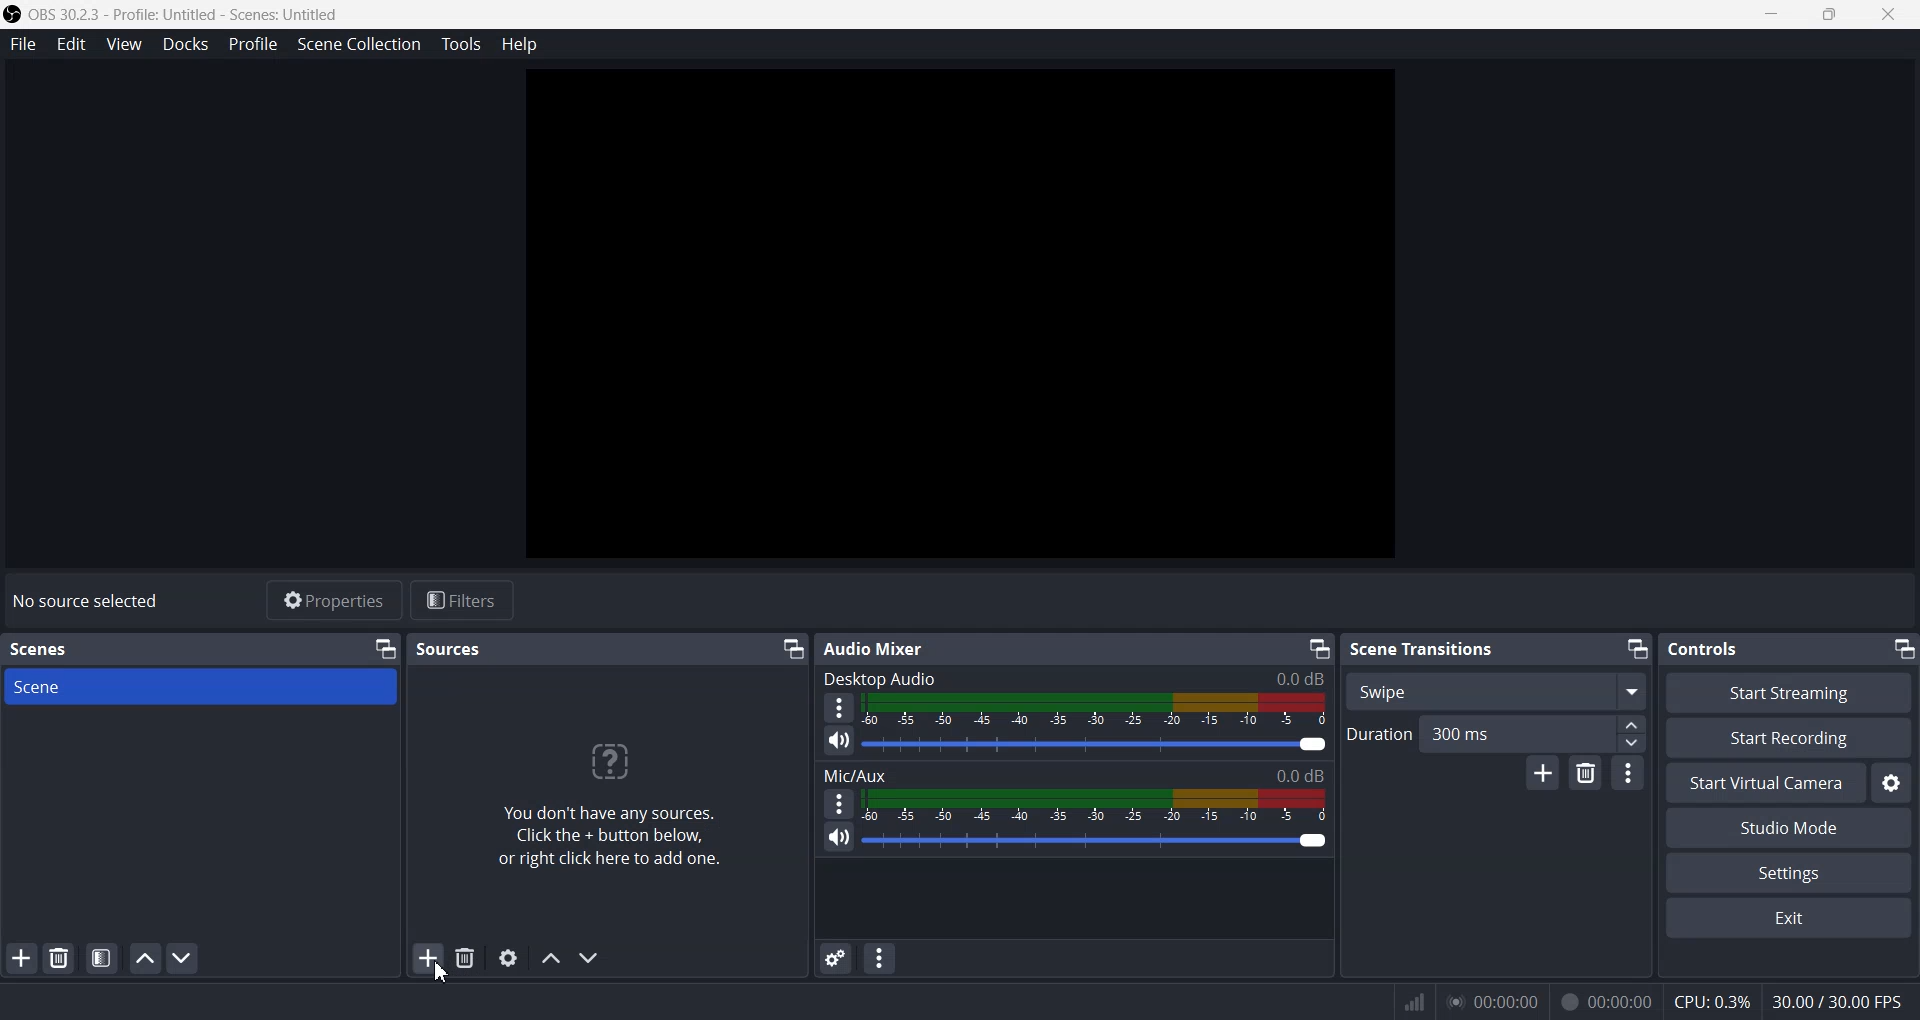  What do you see at coordinates (1709, 649) in the screenshot?
I see `Controls` at bounding box center [1709, 649].